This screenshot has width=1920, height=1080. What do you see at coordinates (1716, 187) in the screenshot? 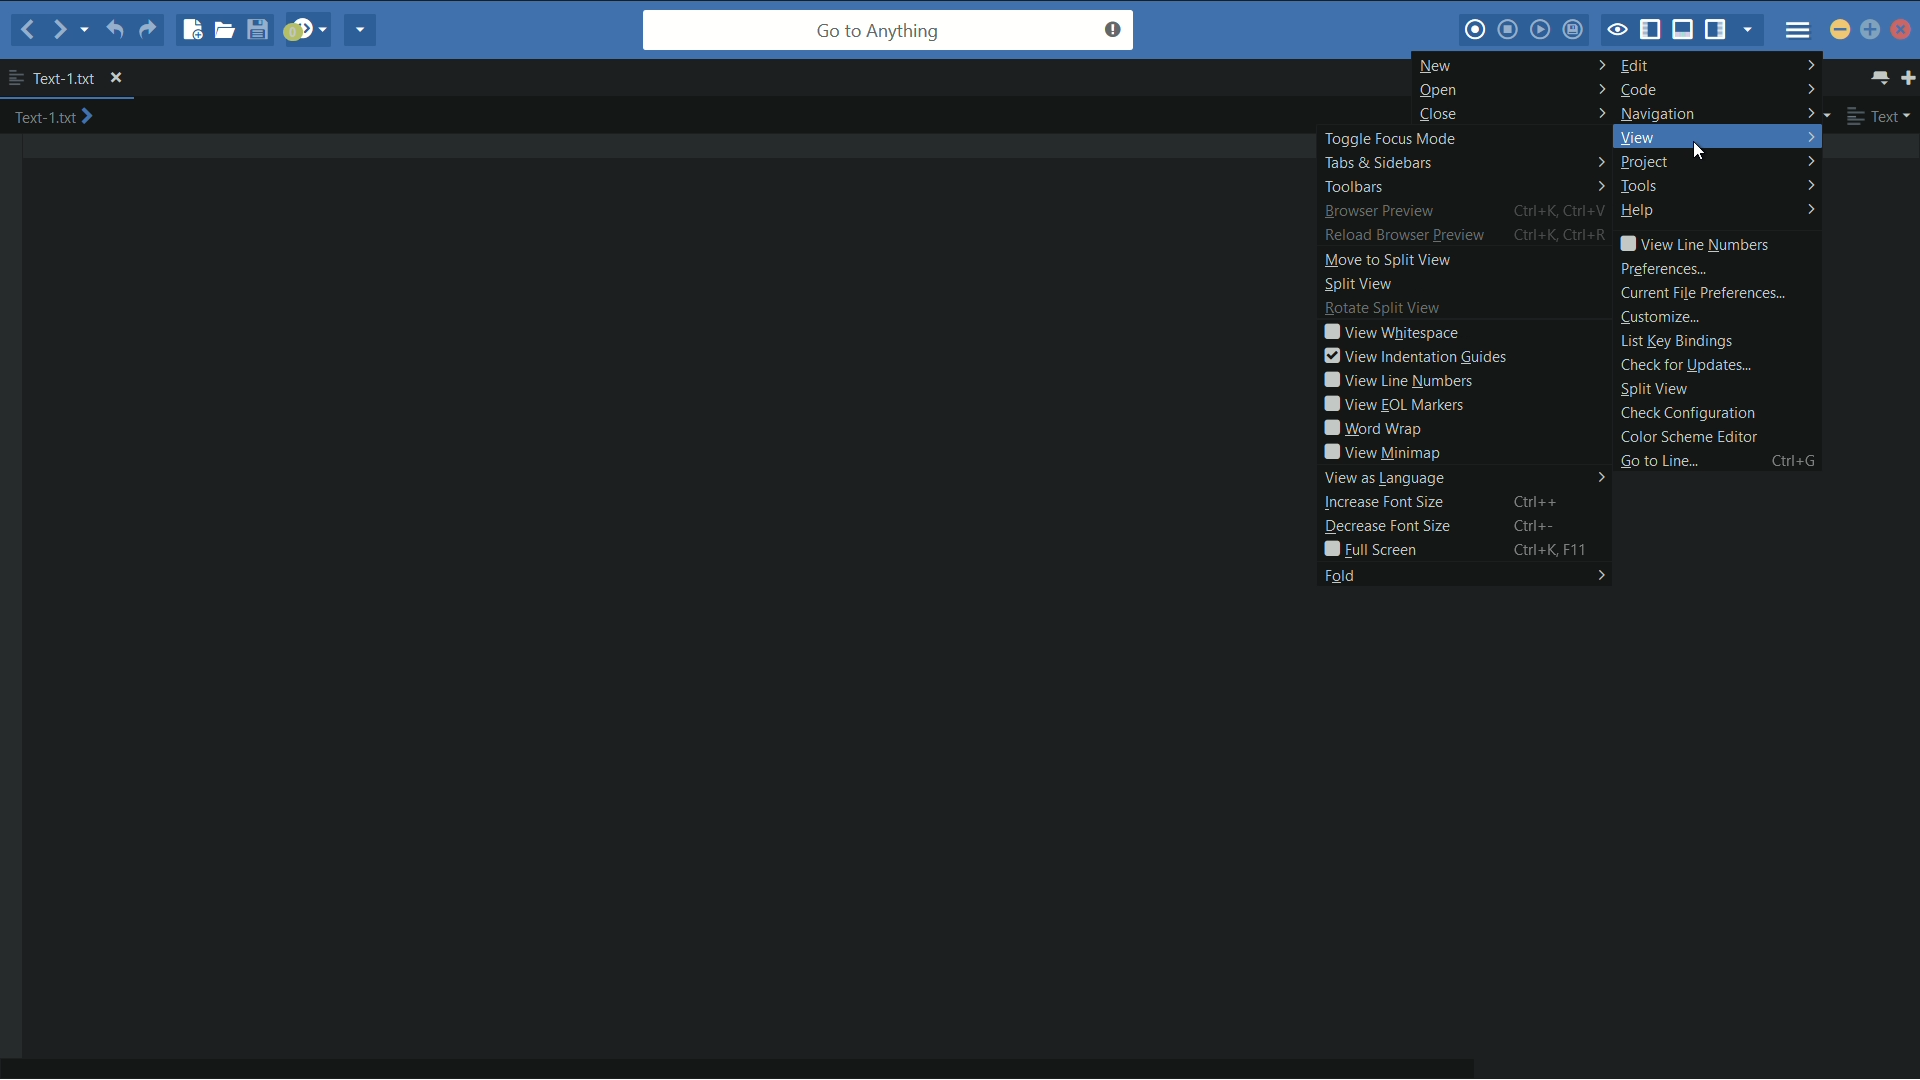
I see `tools` at bounding box center [1716, 187].